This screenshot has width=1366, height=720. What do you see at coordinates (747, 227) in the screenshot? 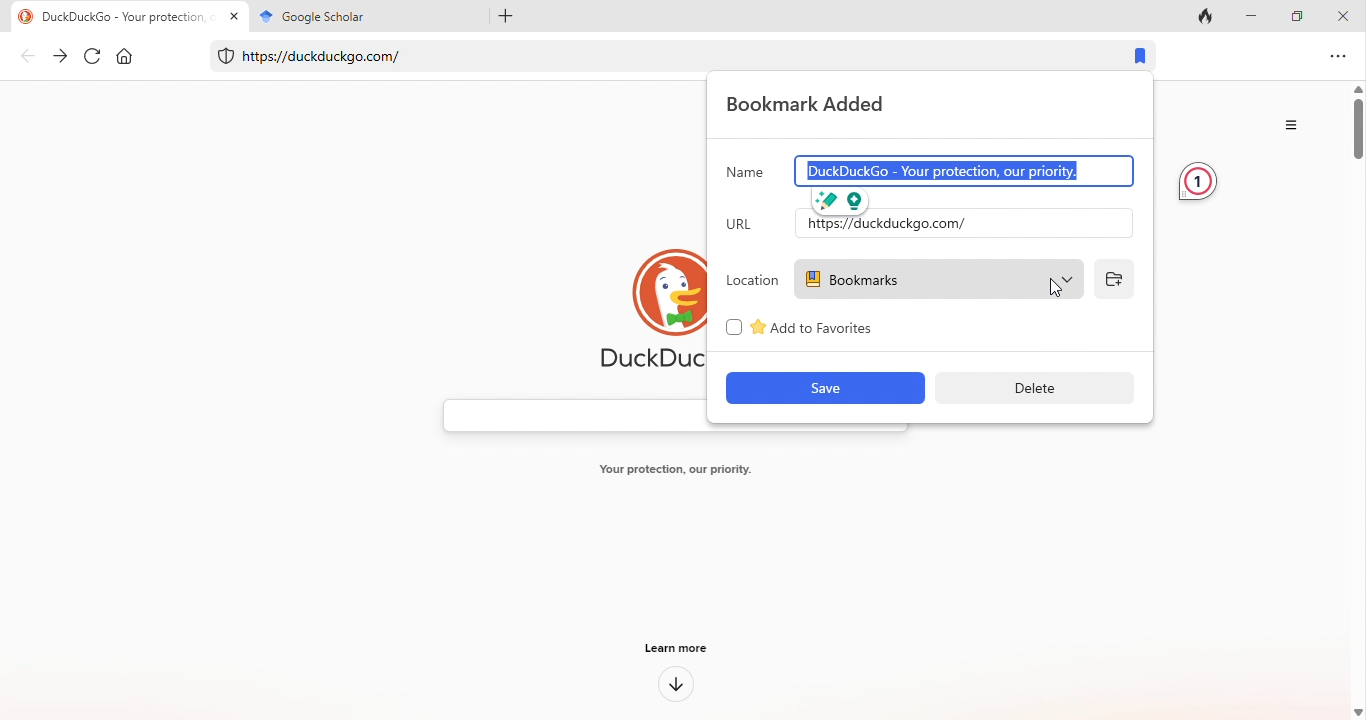
I see `url` at bounding box center [747, 227].